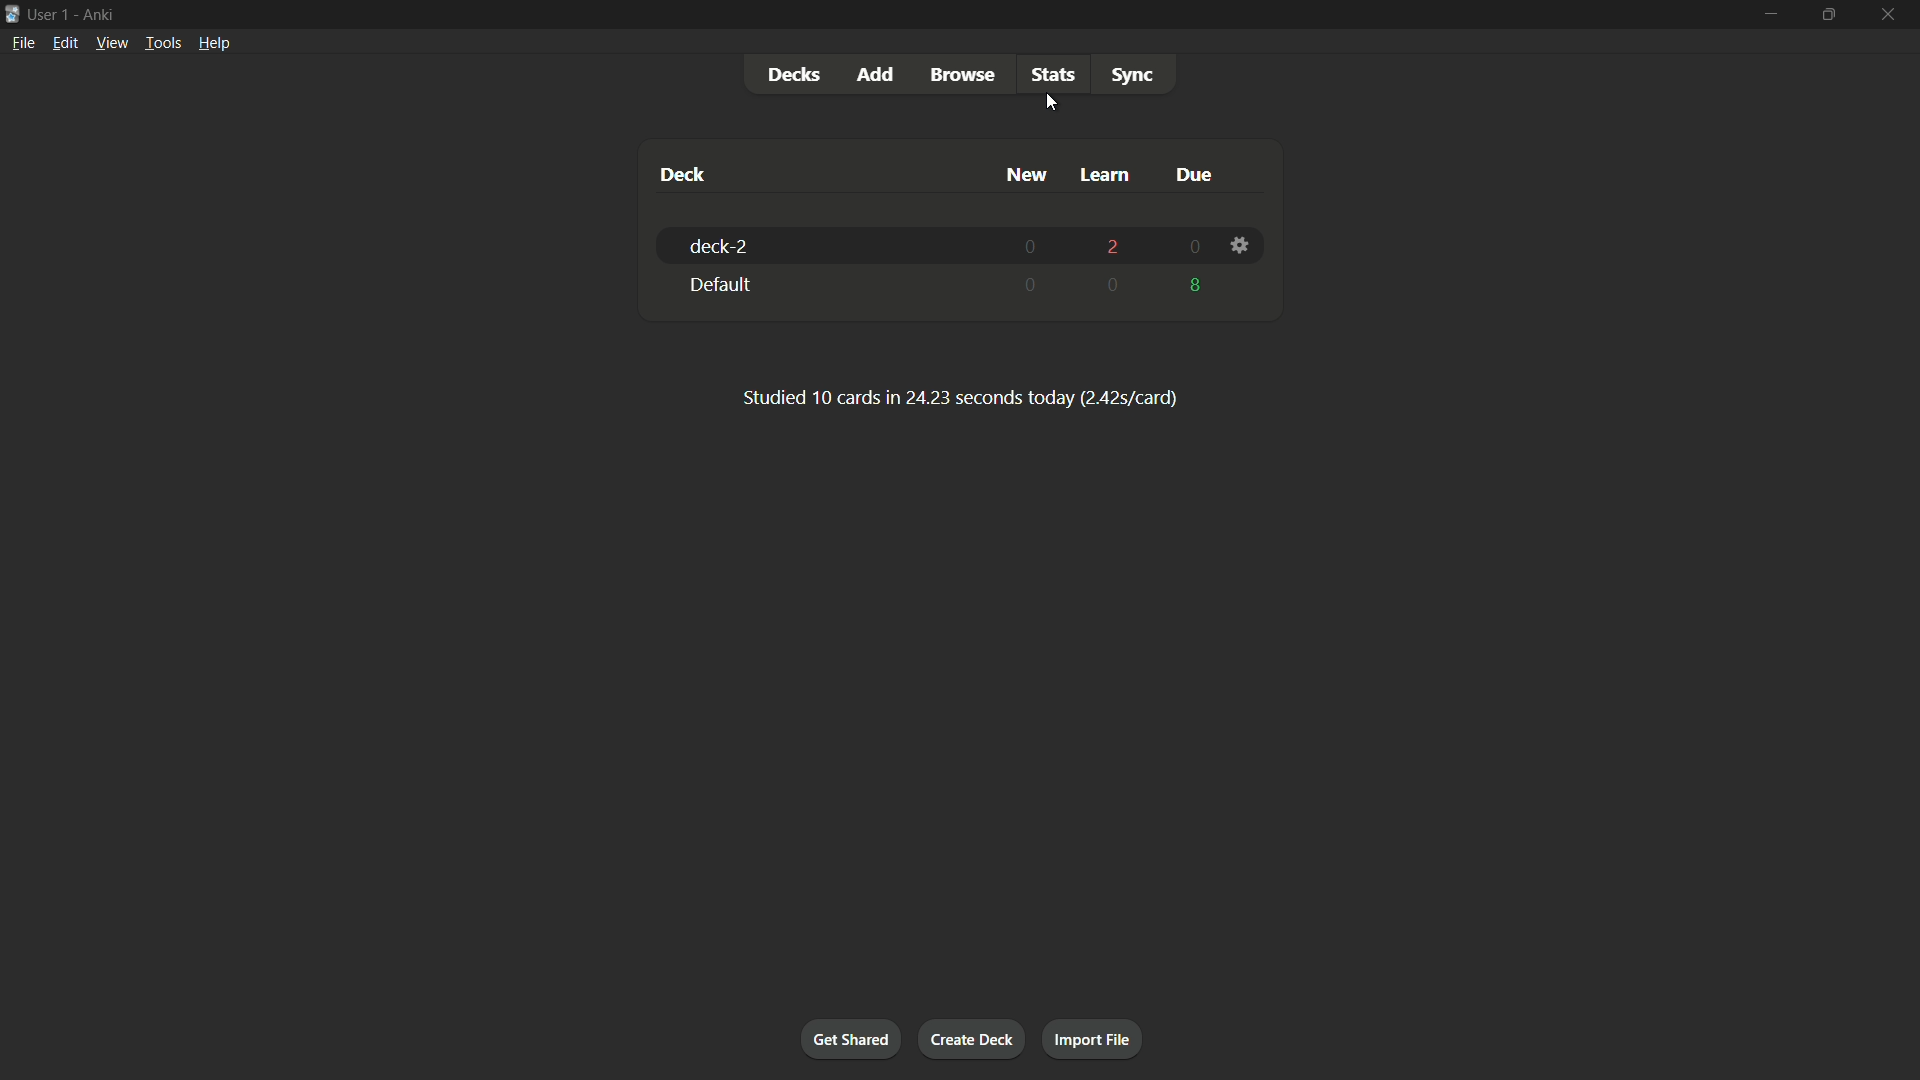 This screenshot has width=1920, height=1080. I want to click on Cursor, so click(1053, 105).